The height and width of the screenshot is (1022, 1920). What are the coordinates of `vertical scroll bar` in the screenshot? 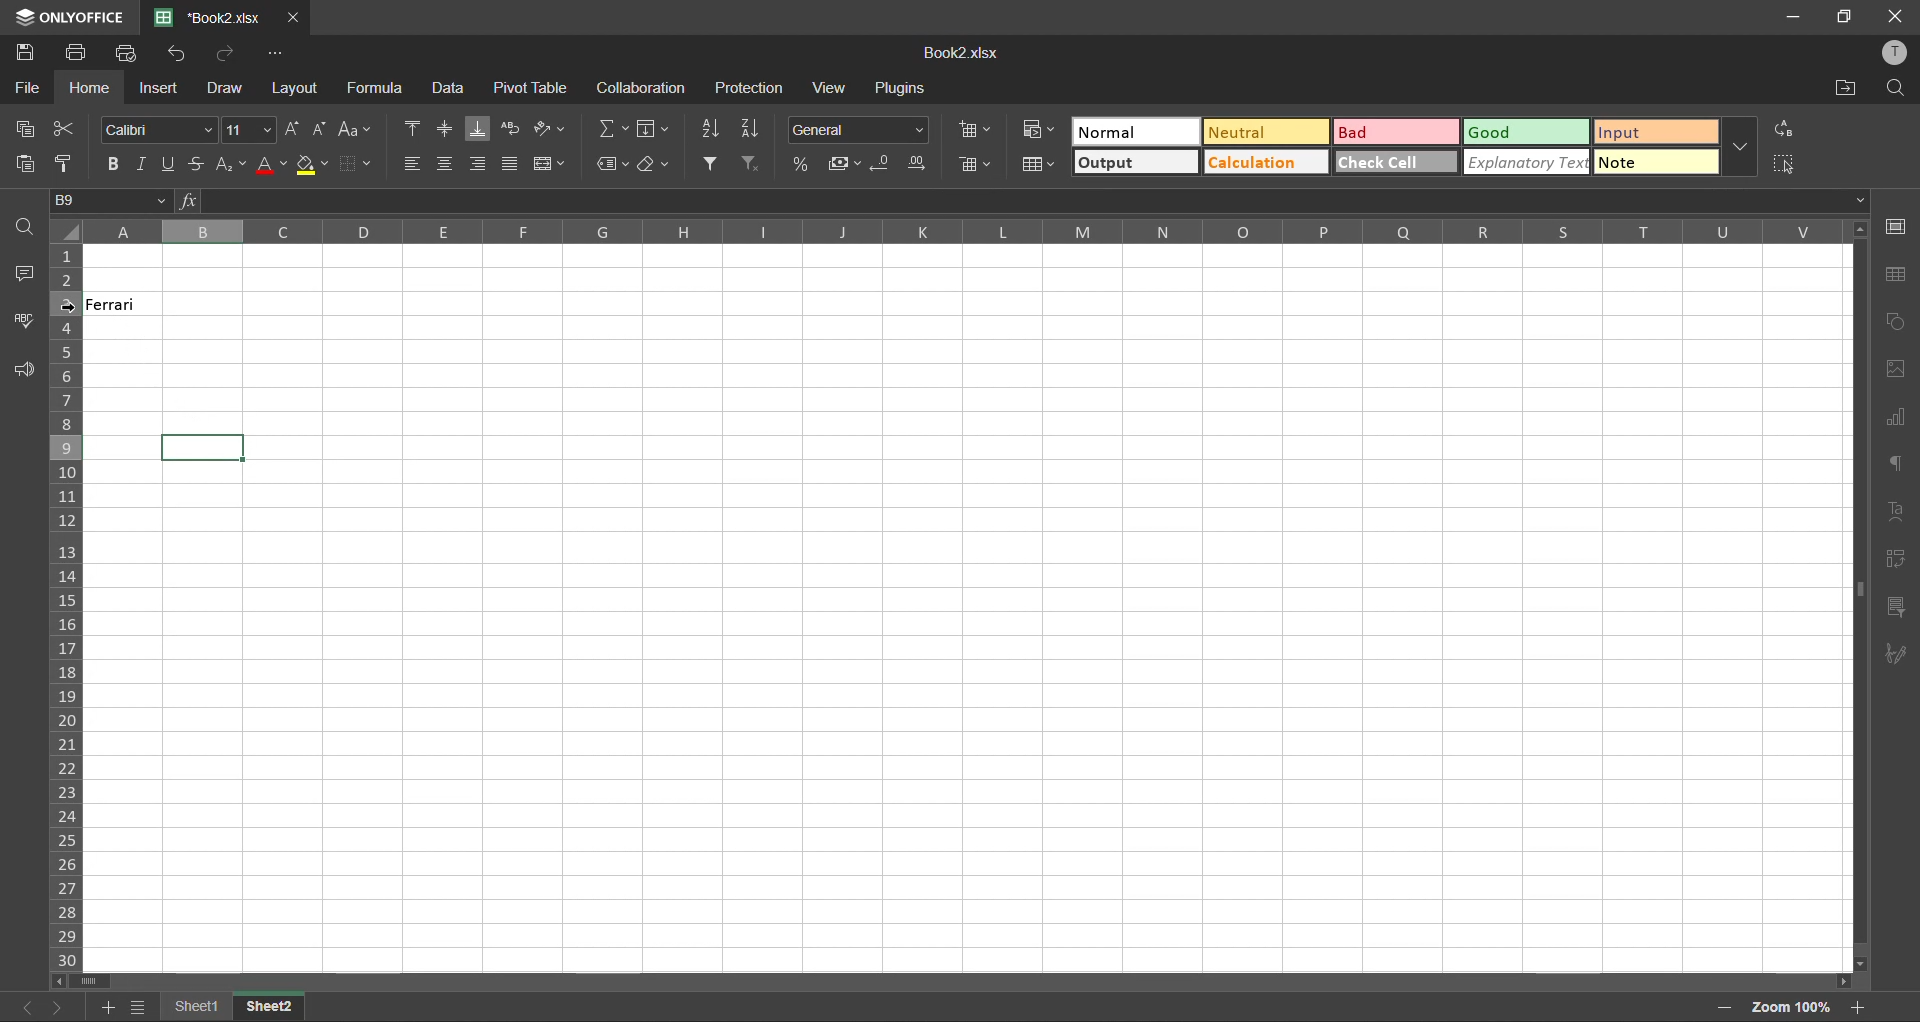 It's located at (1856, 448).